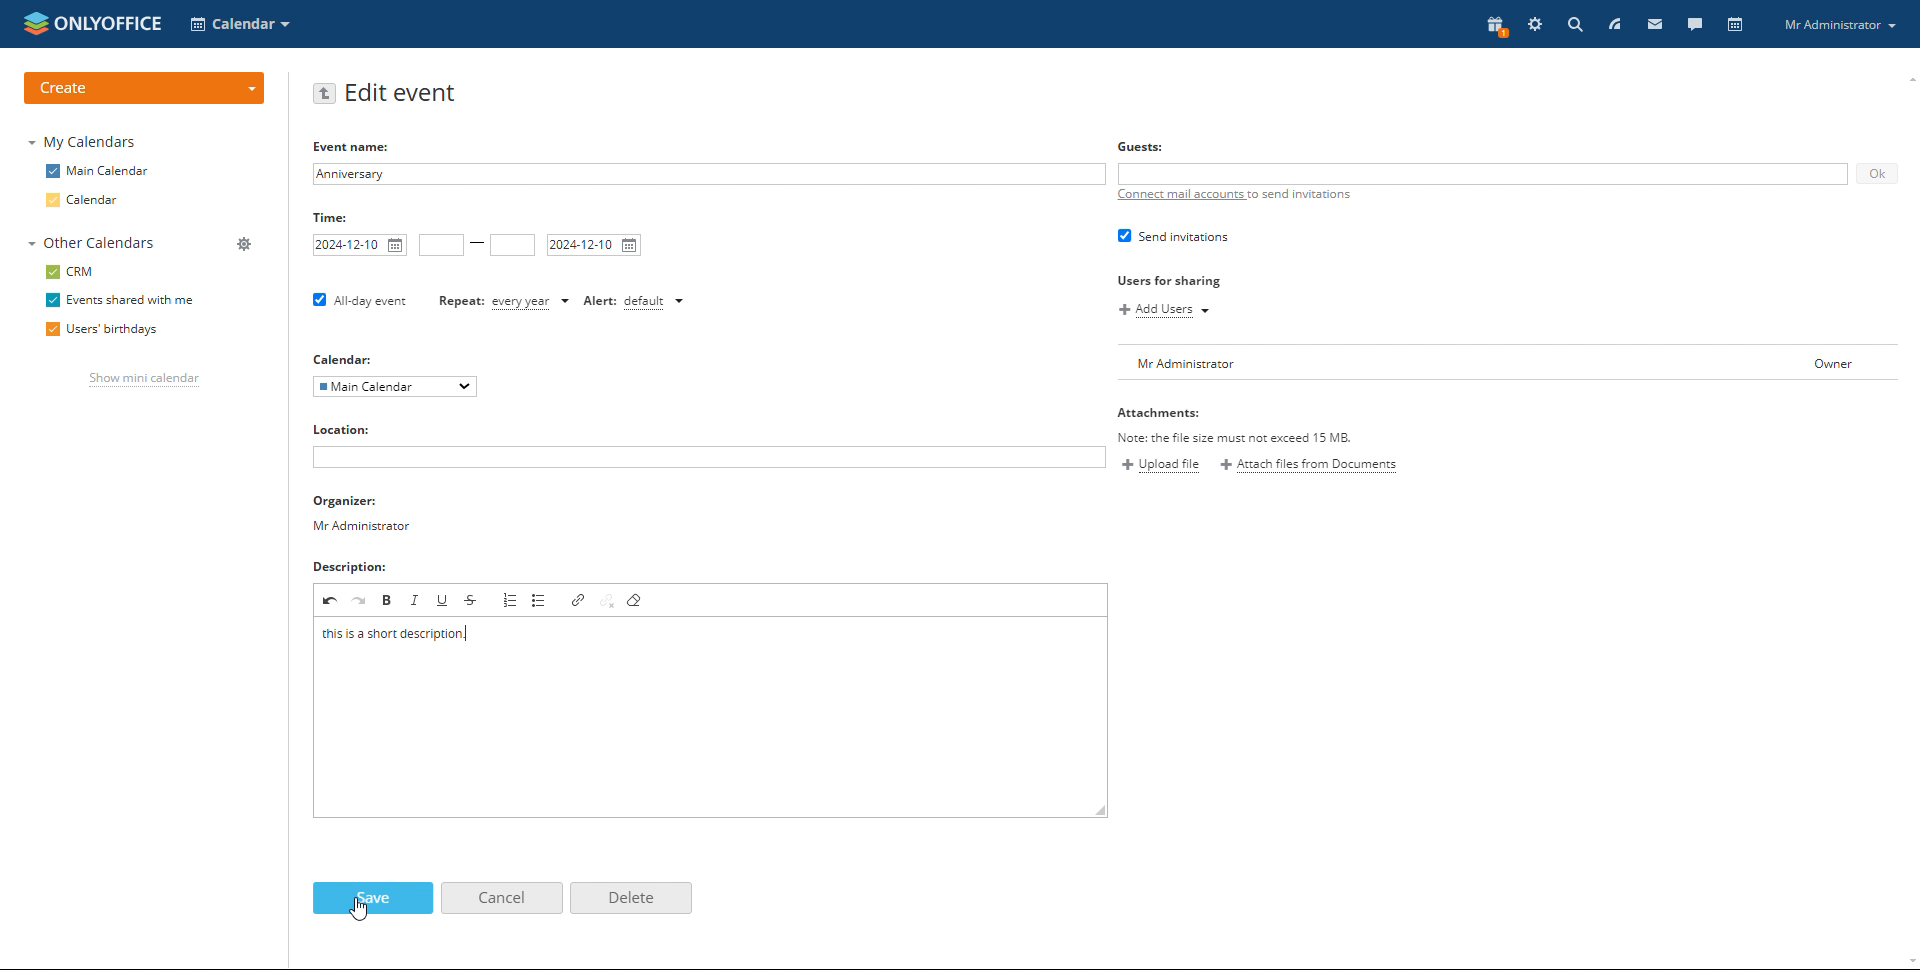  Describe the element at coordinates (325, 93) in the screenshot. I see `go back` at that location.